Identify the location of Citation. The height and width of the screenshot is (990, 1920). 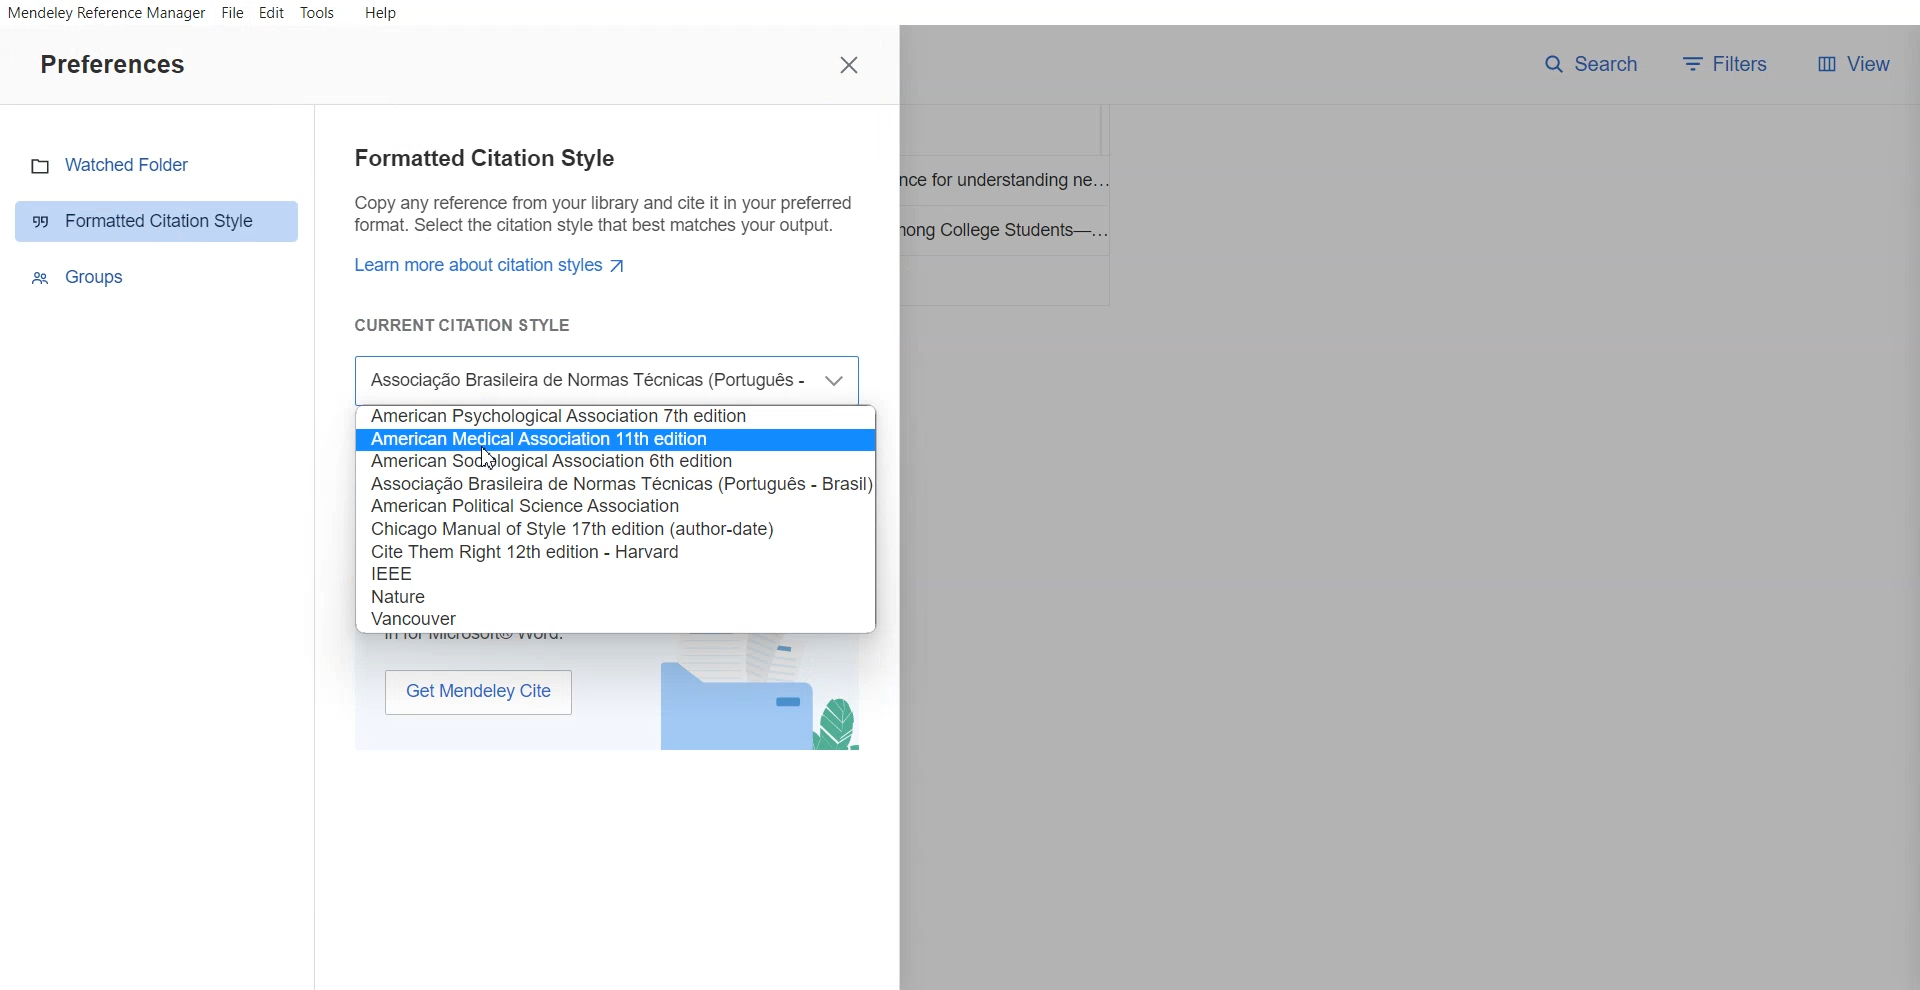
(404, 573).